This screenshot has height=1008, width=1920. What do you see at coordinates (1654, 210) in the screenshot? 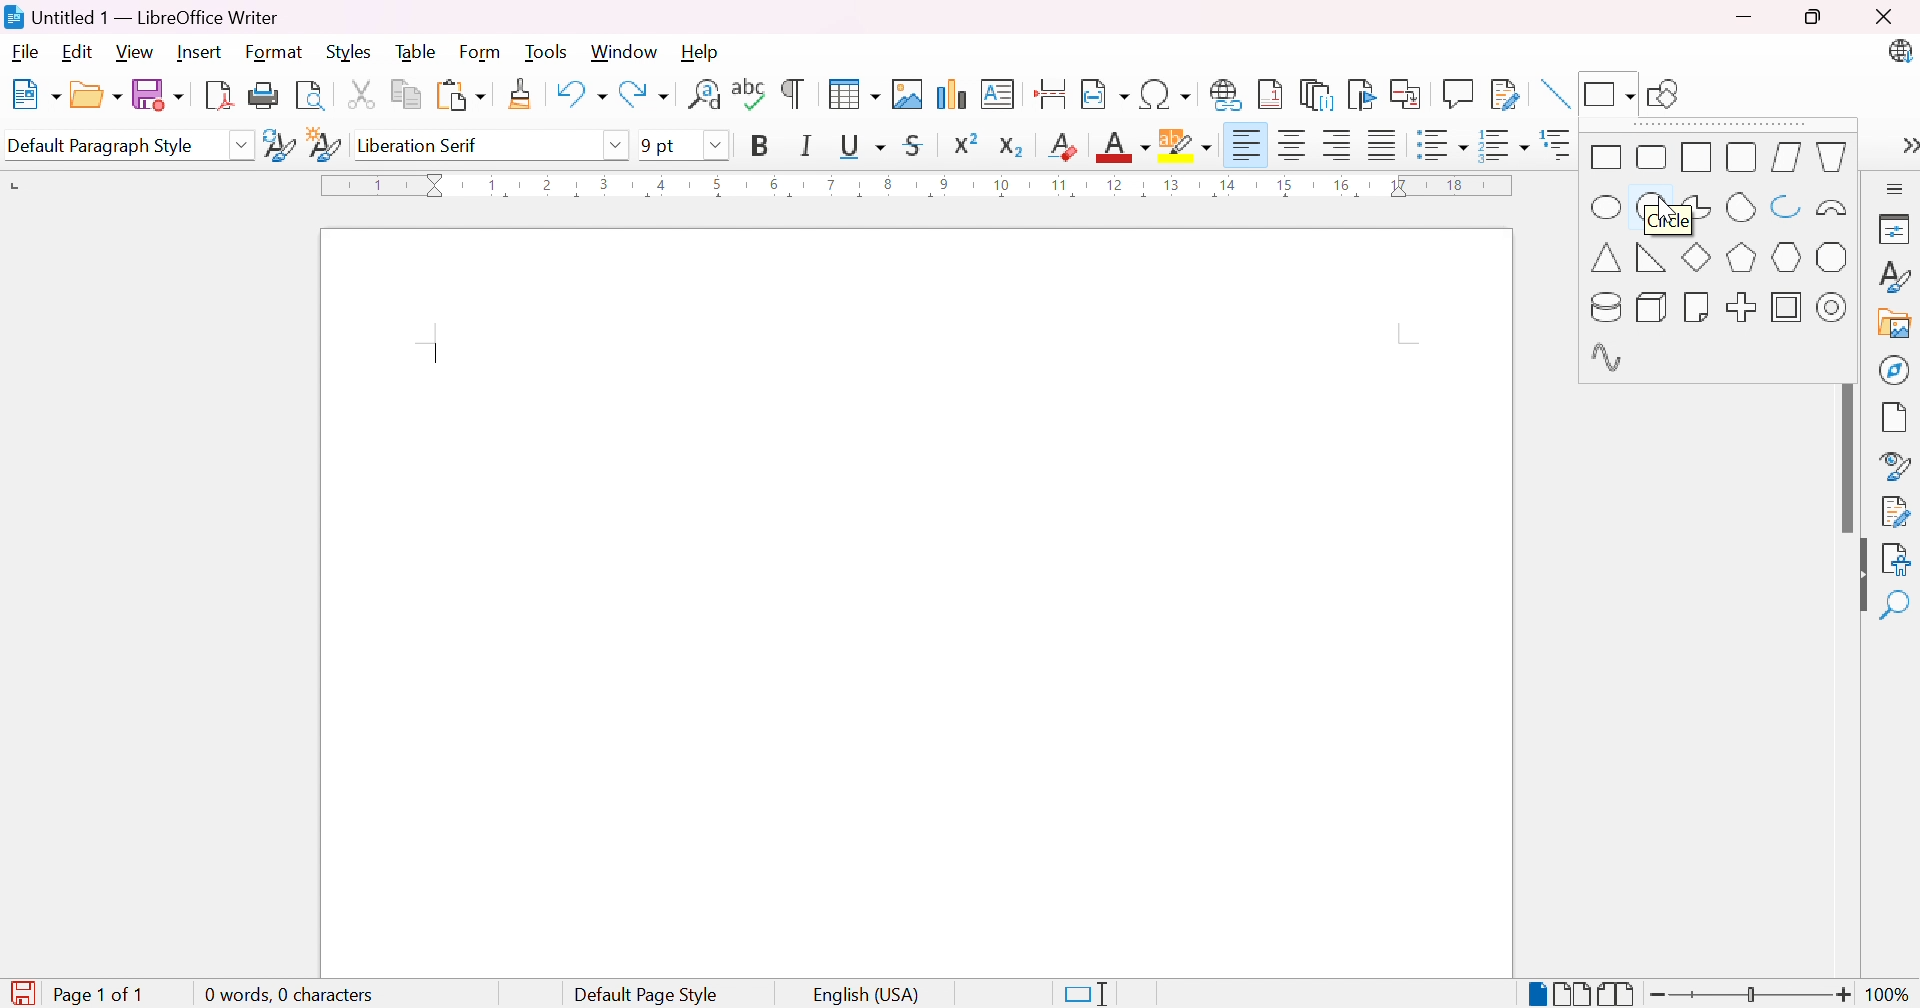
I see `Circle` at bounding box center [1654, 210].